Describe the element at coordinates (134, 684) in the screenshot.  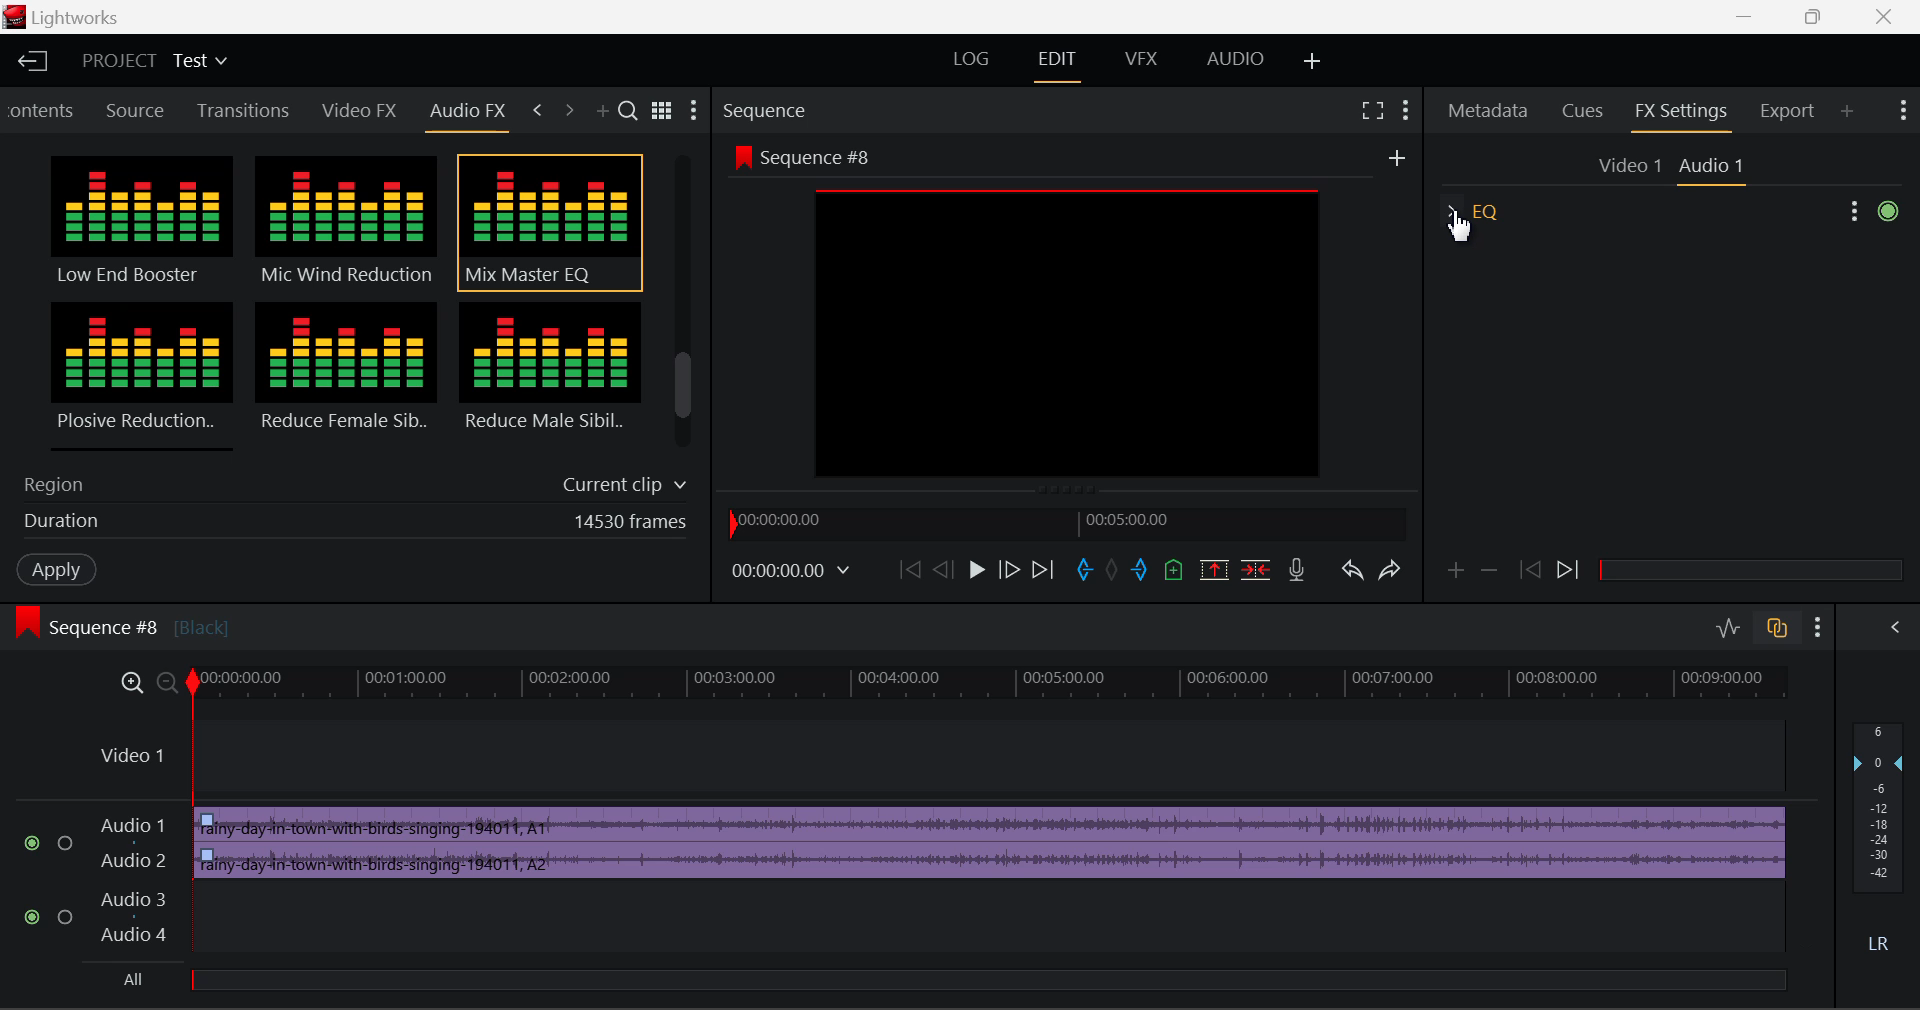
I see `Timeline Zoom In` at that location.